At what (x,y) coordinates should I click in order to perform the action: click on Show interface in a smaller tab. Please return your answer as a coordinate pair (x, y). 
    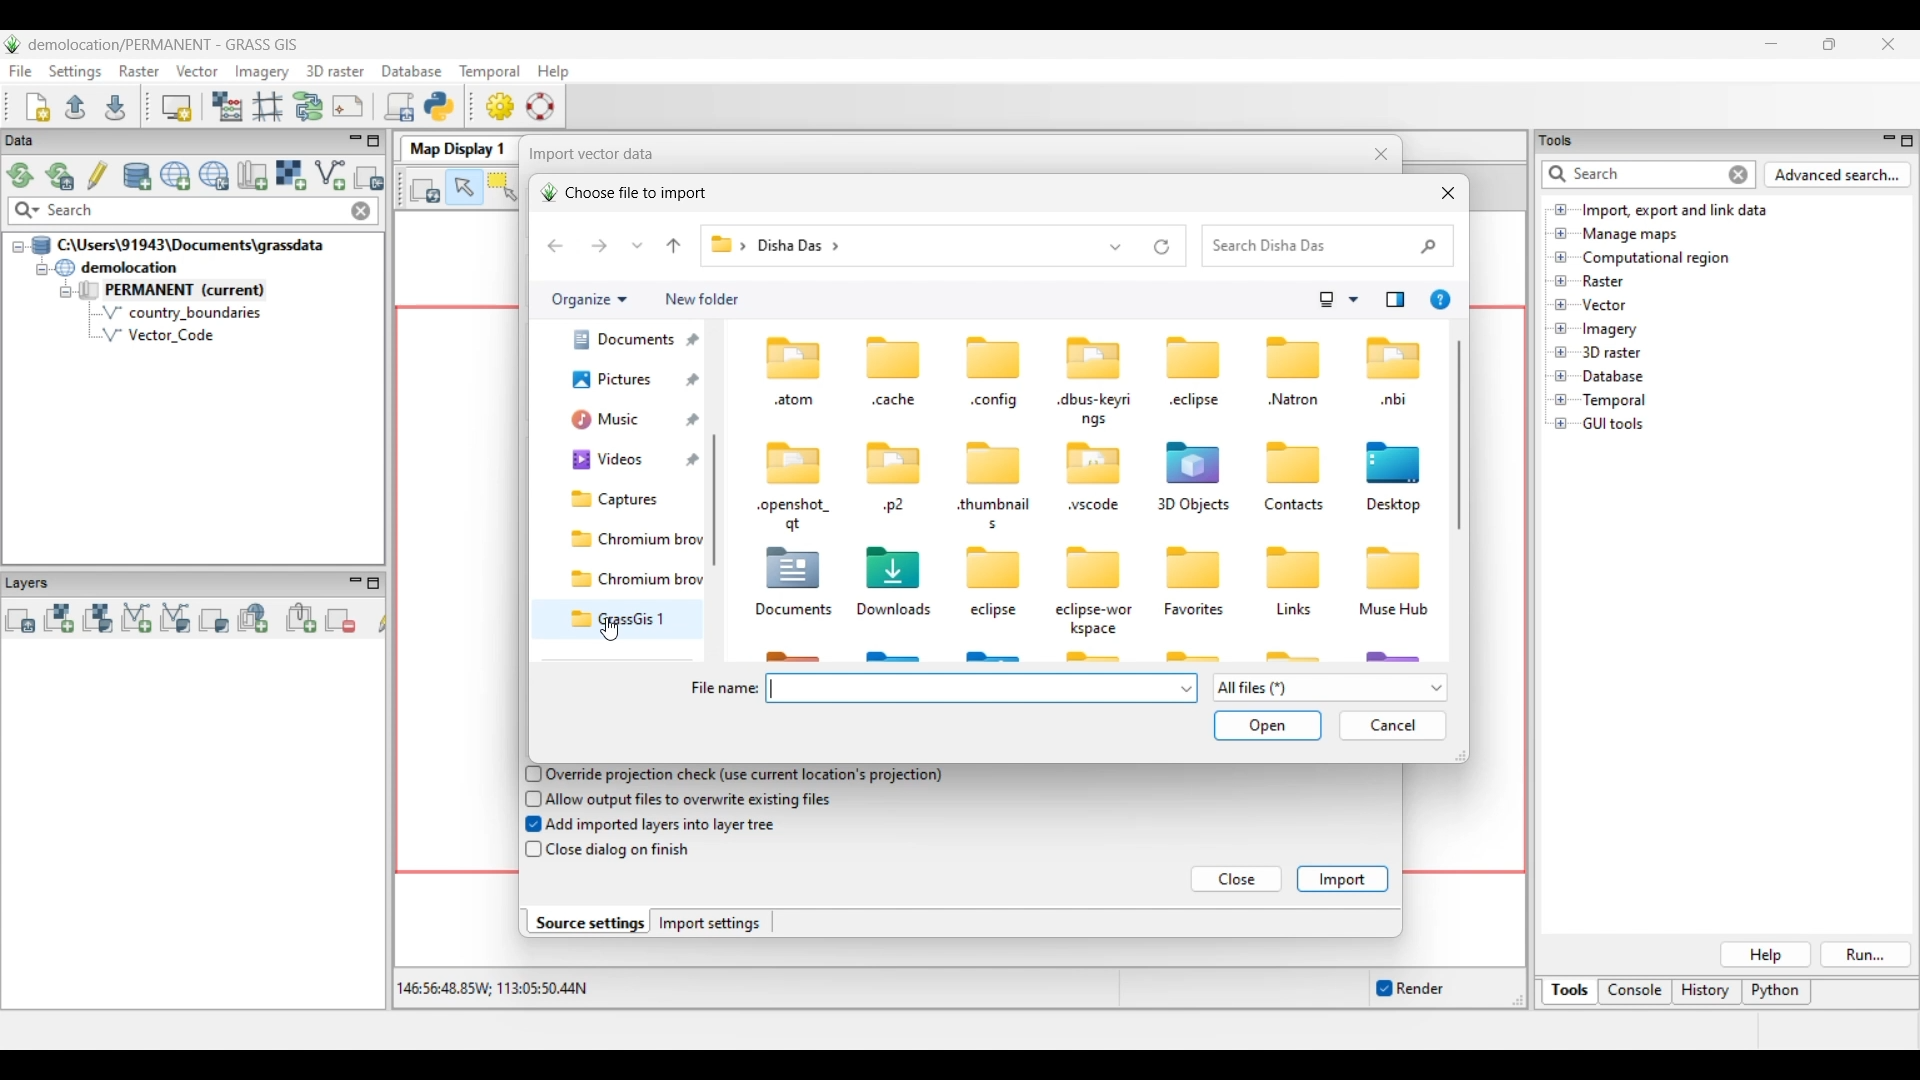
    Looking at the image, I should click on (1829, 44).